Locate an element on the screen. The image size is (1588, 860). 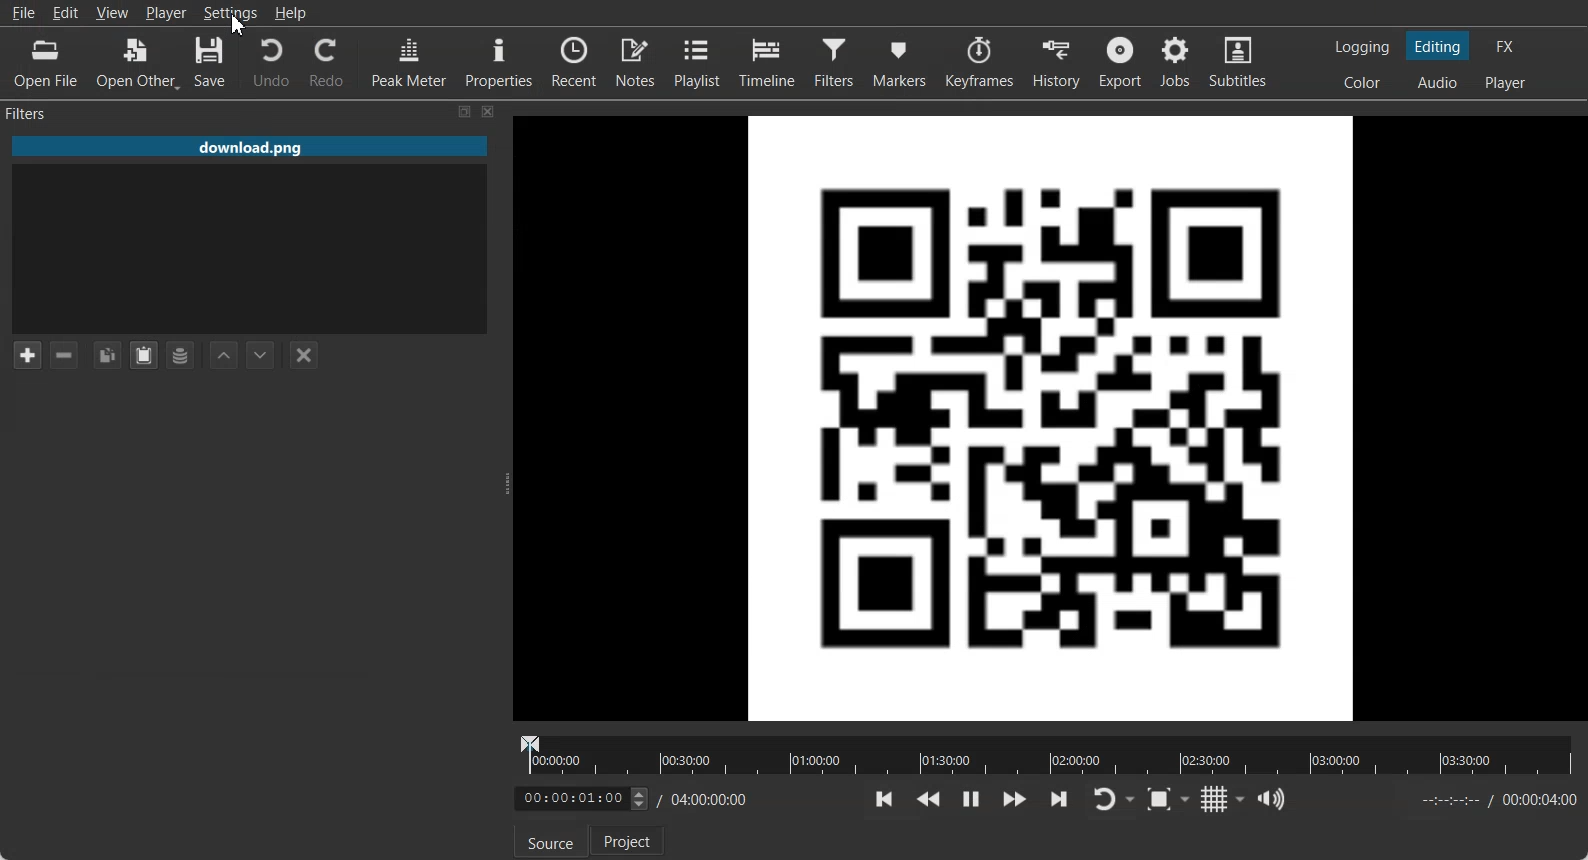
Markers is located at coordinates (898, 63).